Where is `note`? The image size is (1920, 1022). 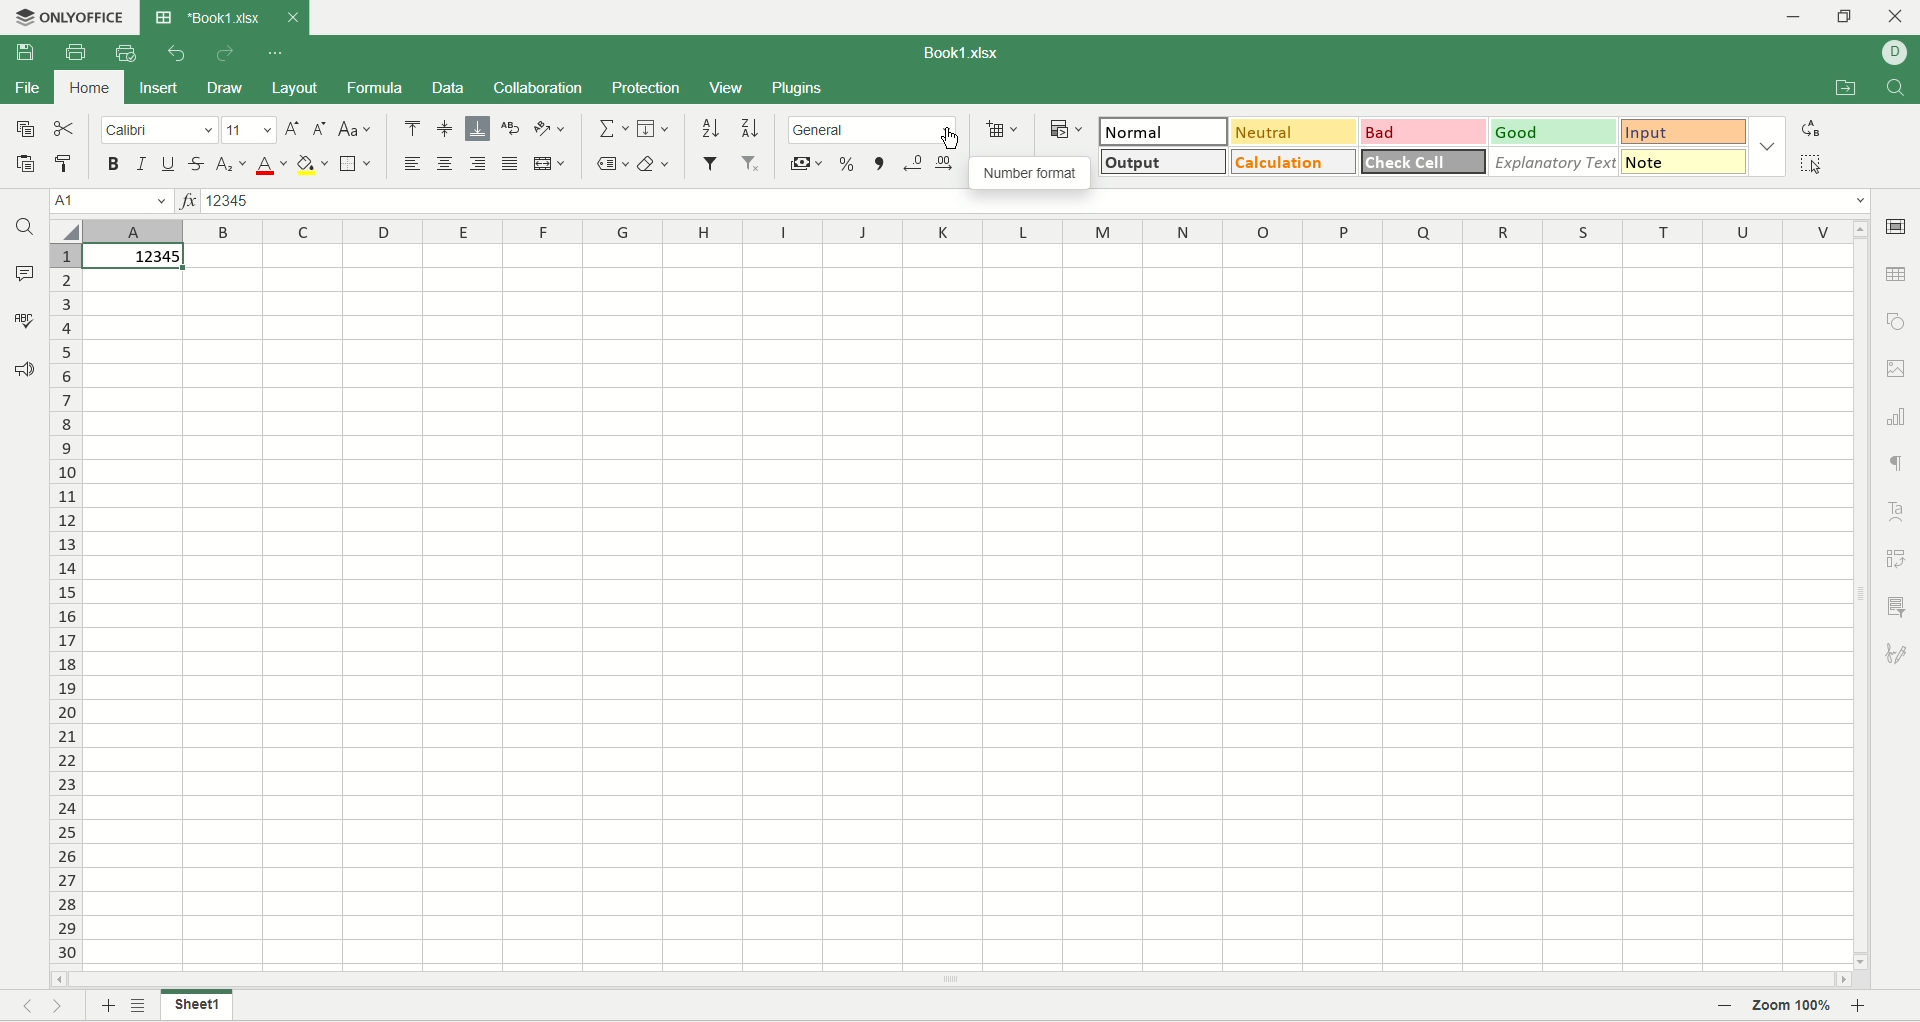 note is located at coordinates (1682, 161).